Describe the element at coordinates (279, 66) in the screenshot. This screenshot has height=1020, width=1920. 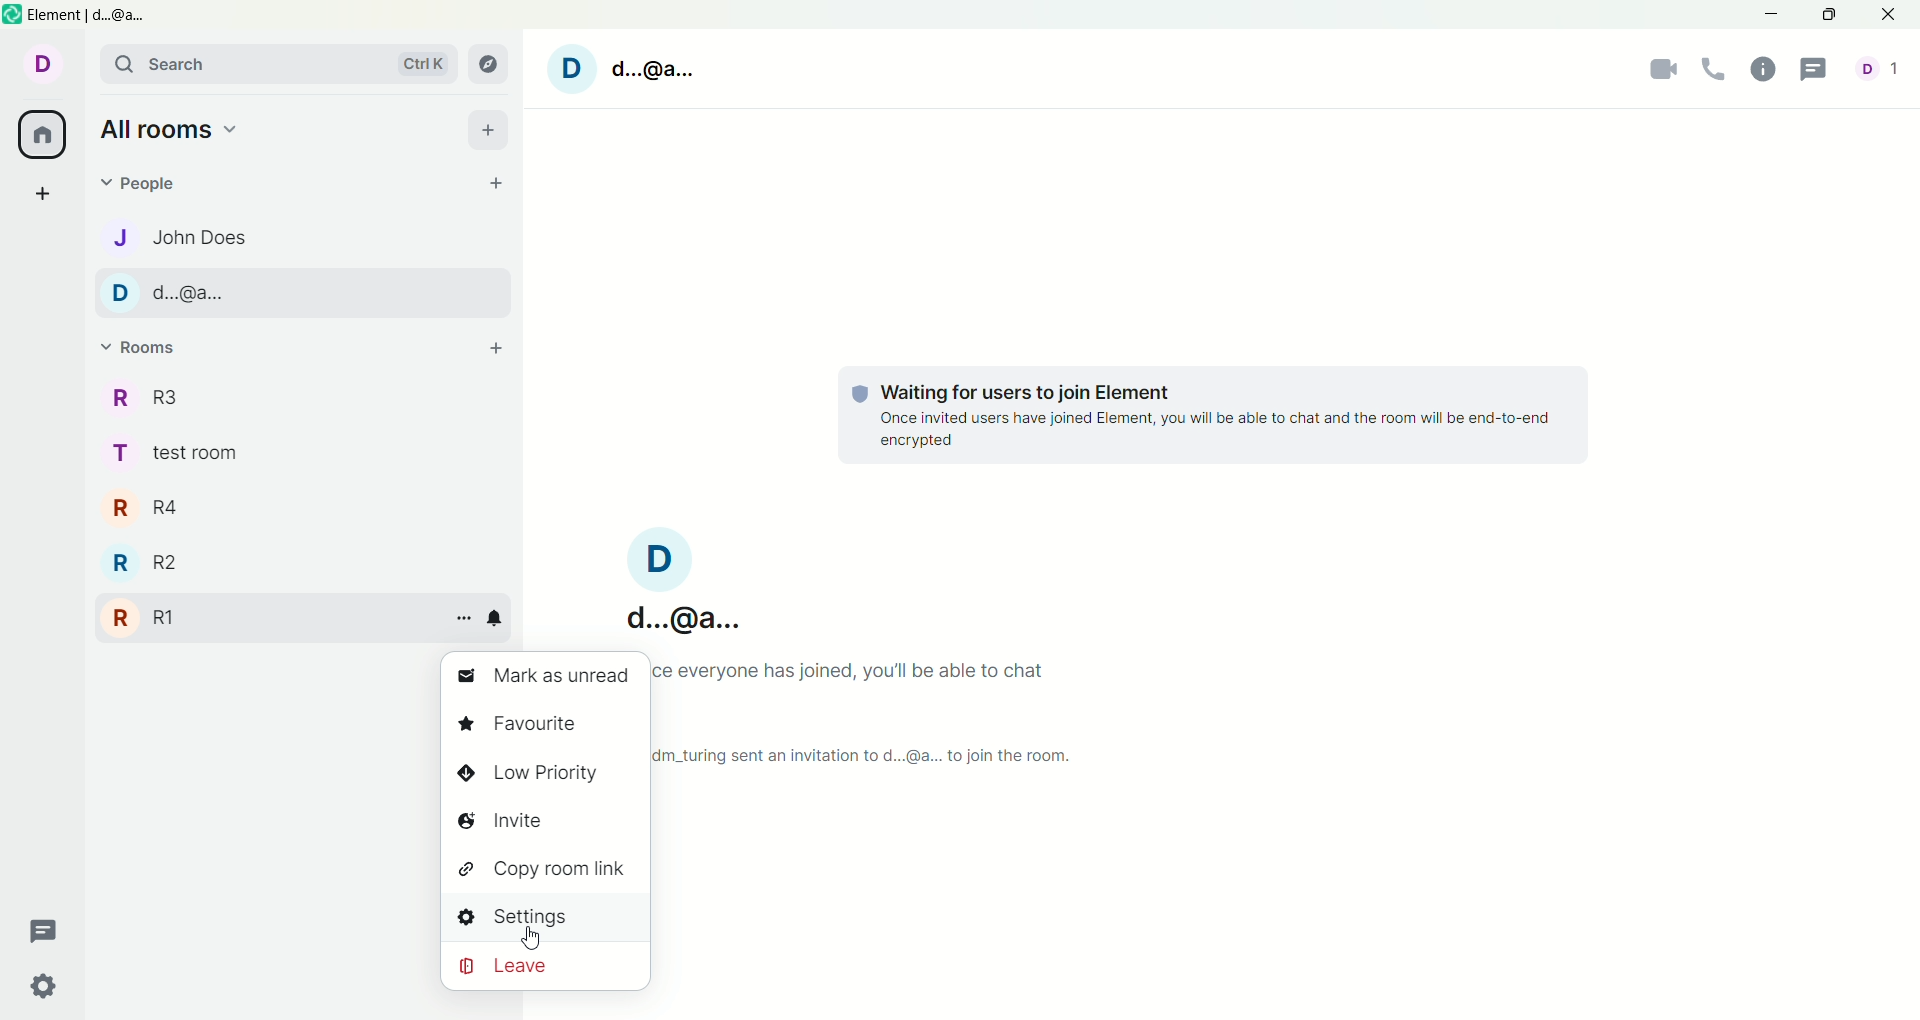
I see `search` at that location.